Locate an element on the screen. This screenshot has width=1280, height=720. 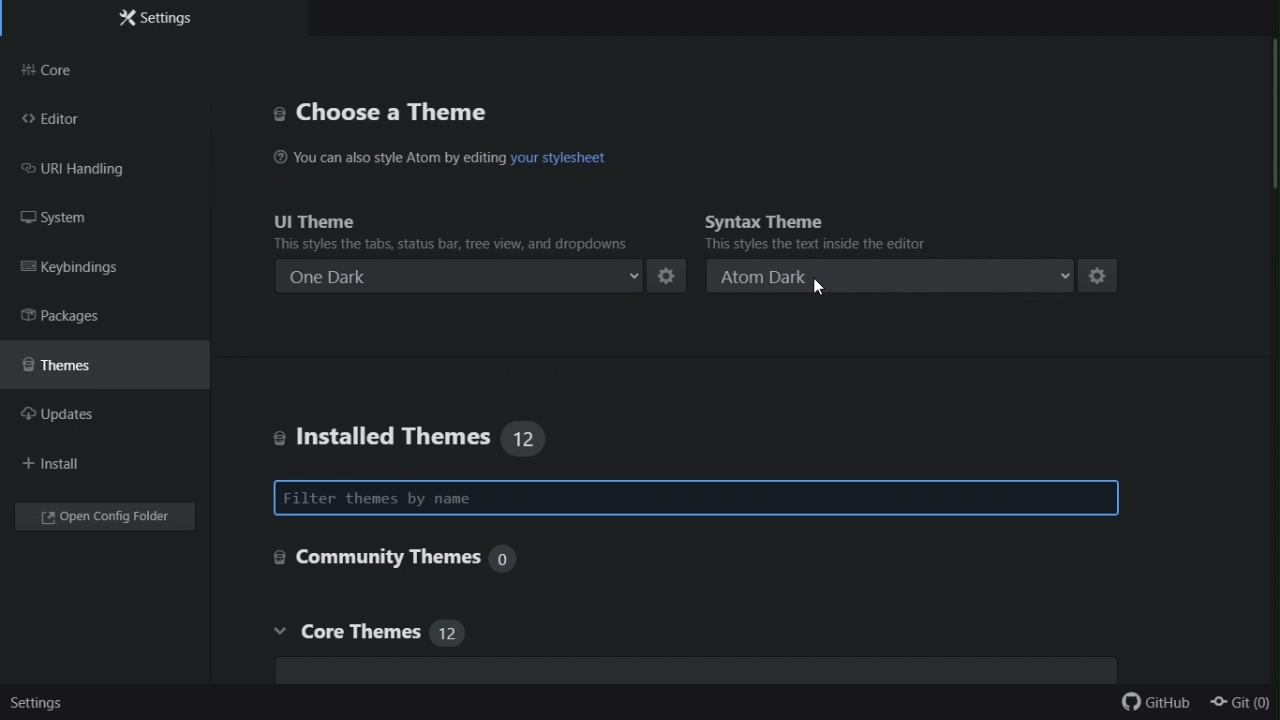
Core is located at coordinates (74, 71).